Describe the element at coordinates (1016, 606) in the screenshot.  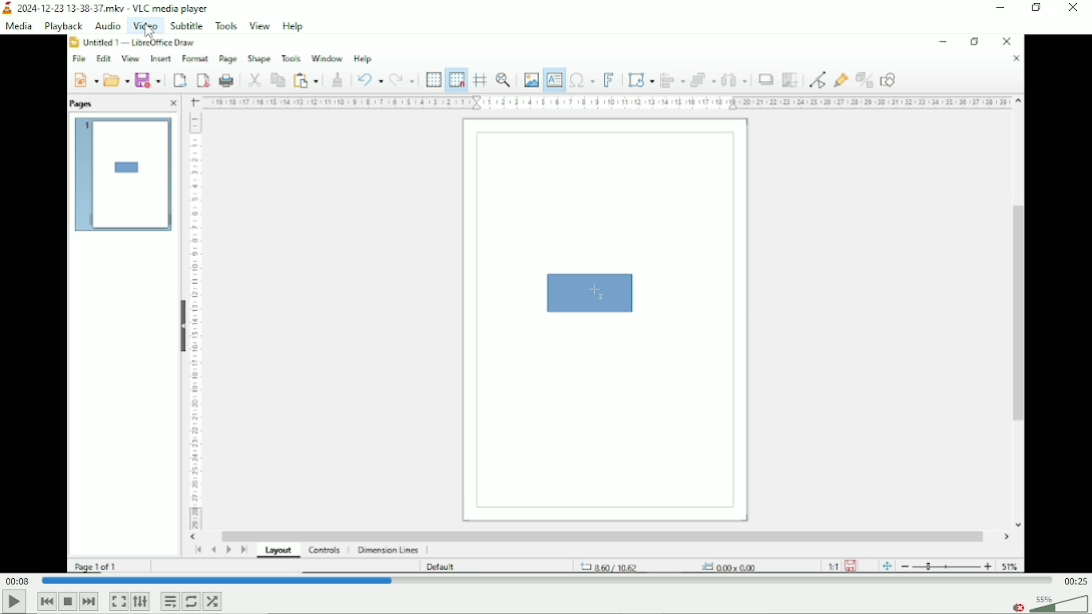
I see `volume on/off` at that location.